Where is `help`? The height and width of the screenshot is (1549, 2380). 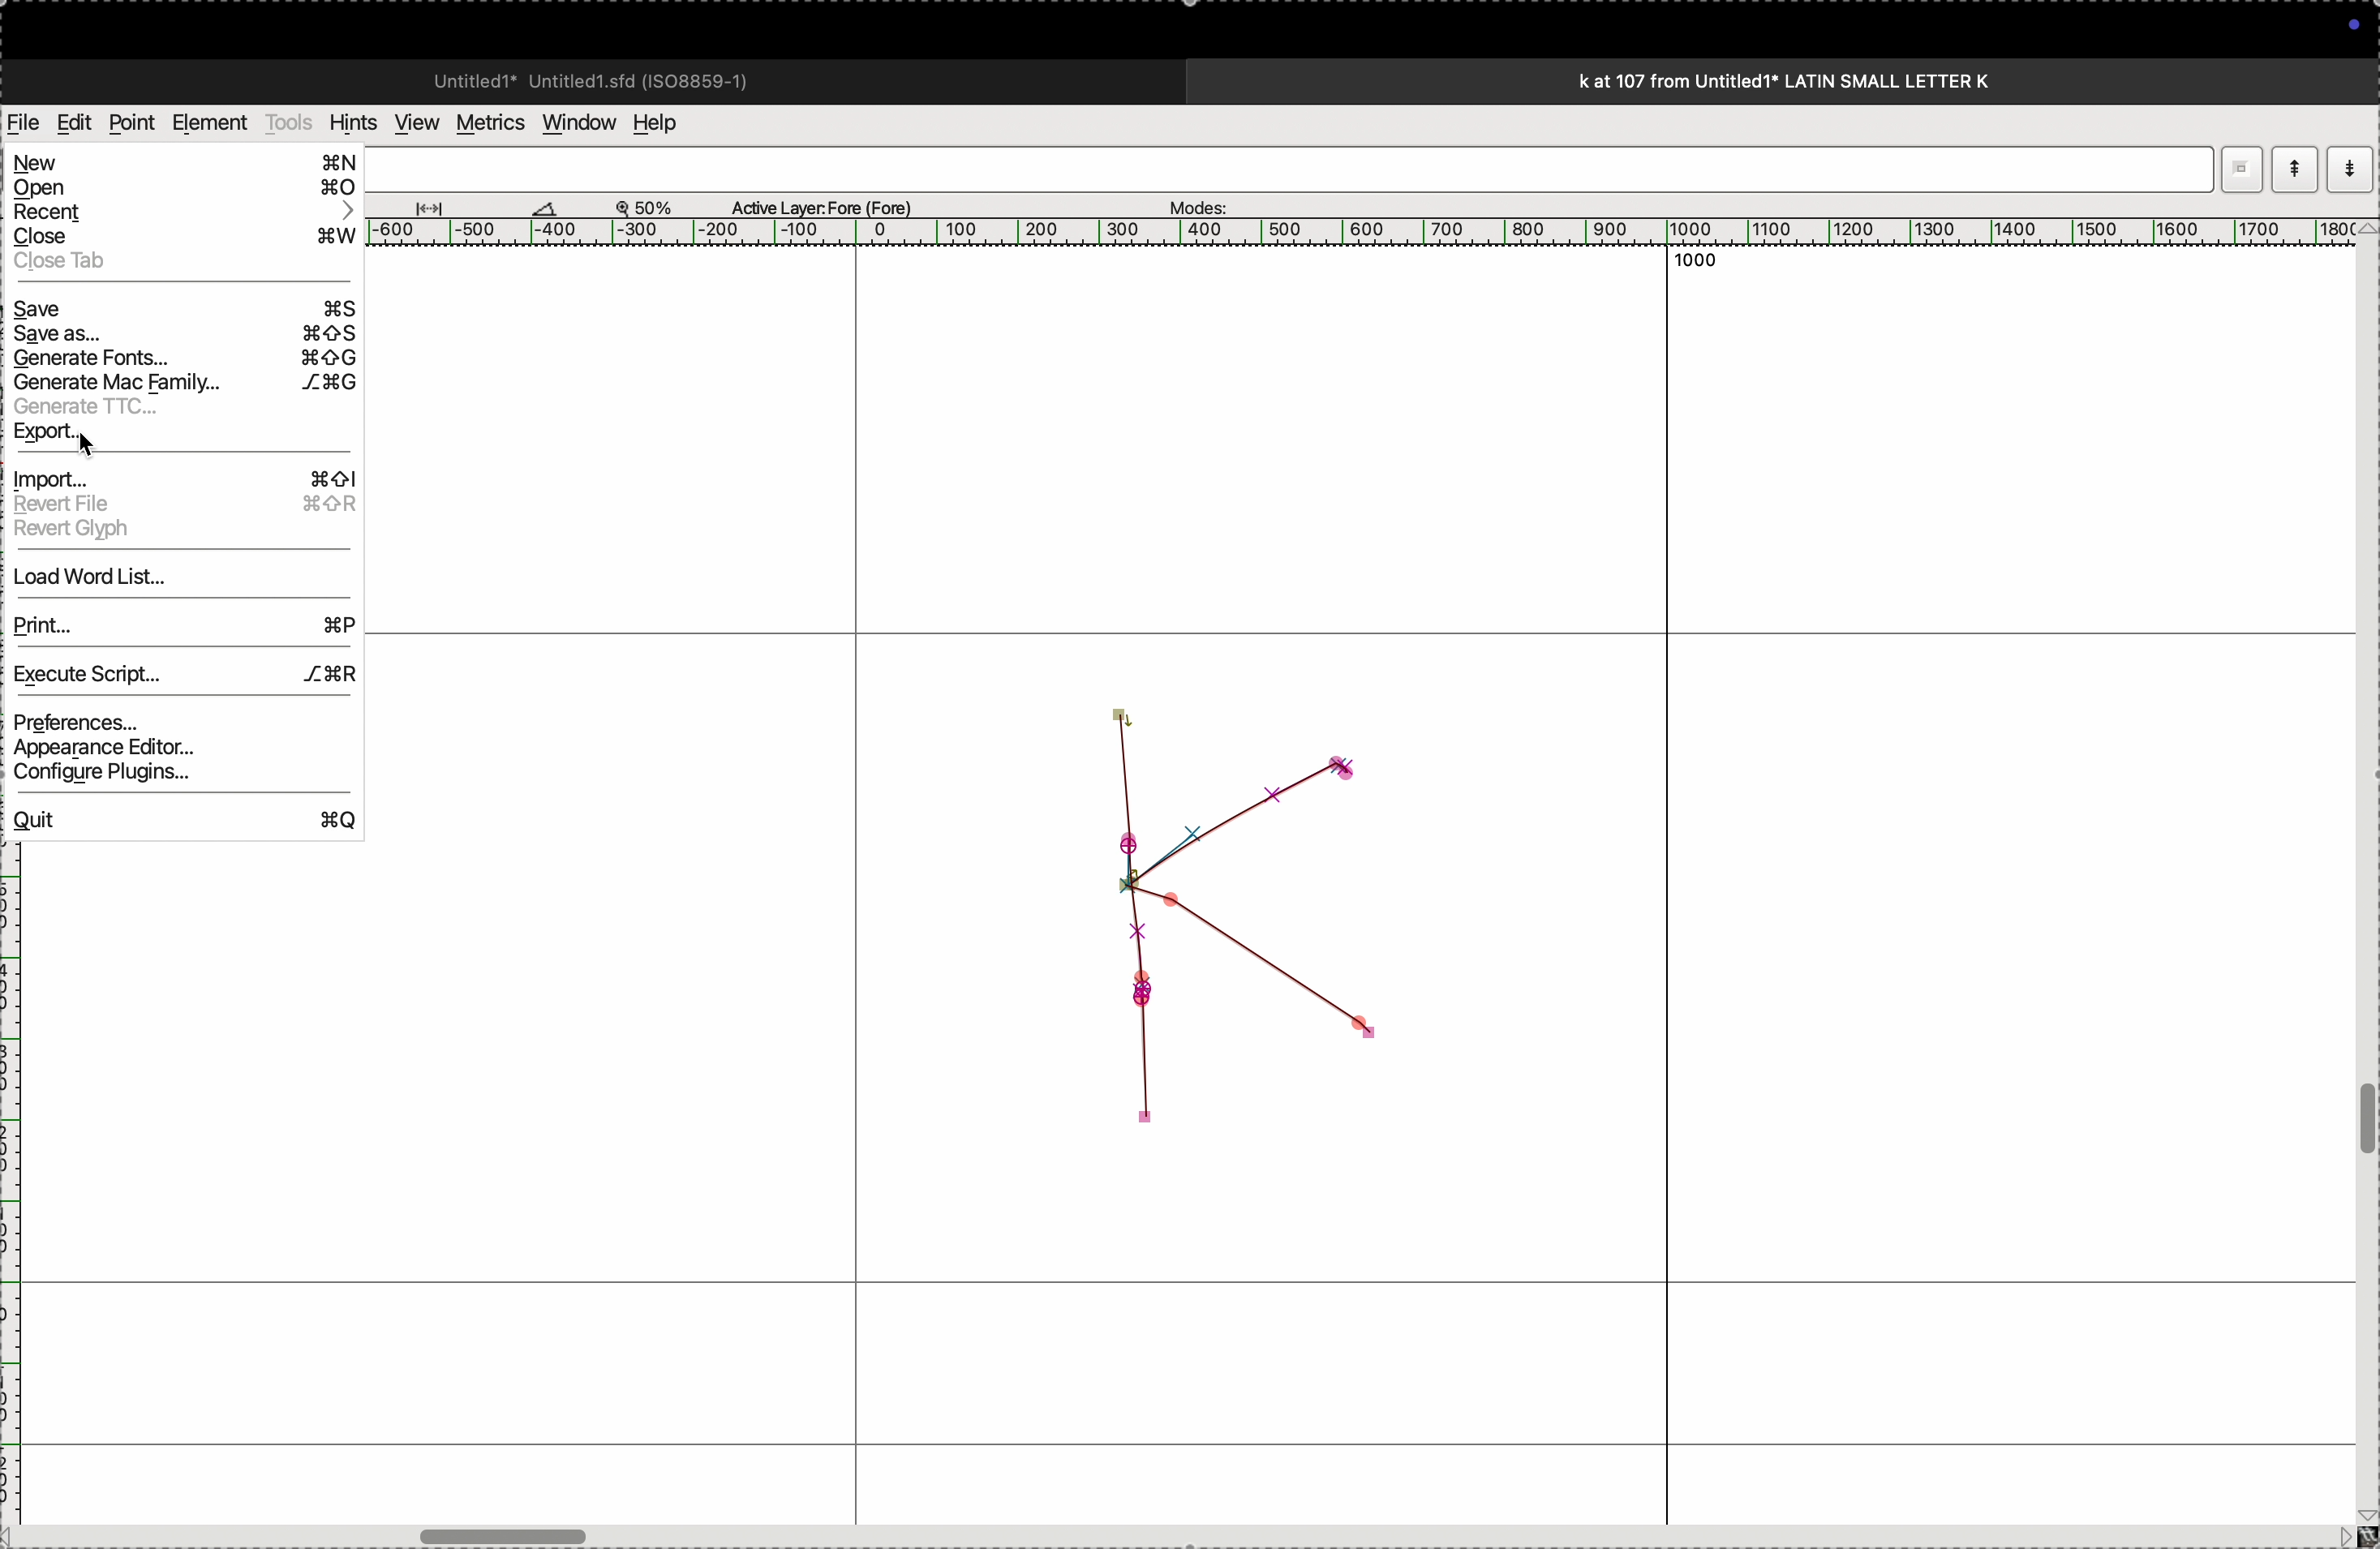
help is located at coordinates (668, 123).